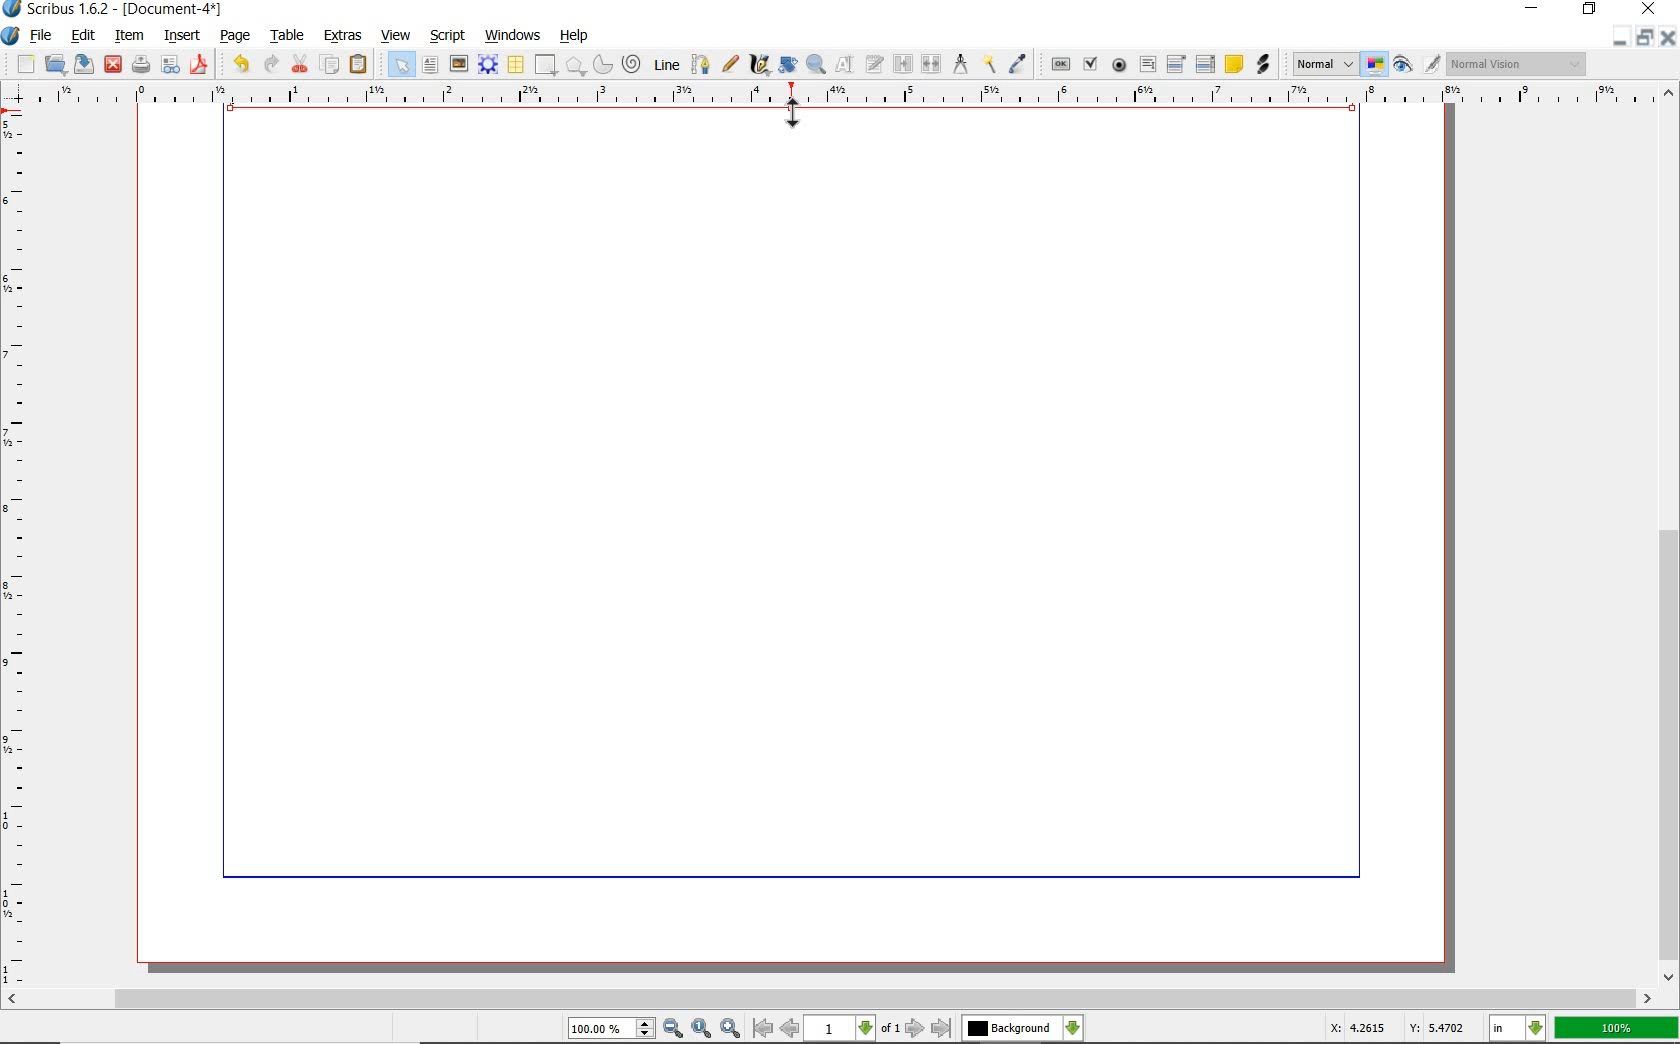 This screenshot has width=1680, height=1044. I want to click on close, so click(1648, 10).